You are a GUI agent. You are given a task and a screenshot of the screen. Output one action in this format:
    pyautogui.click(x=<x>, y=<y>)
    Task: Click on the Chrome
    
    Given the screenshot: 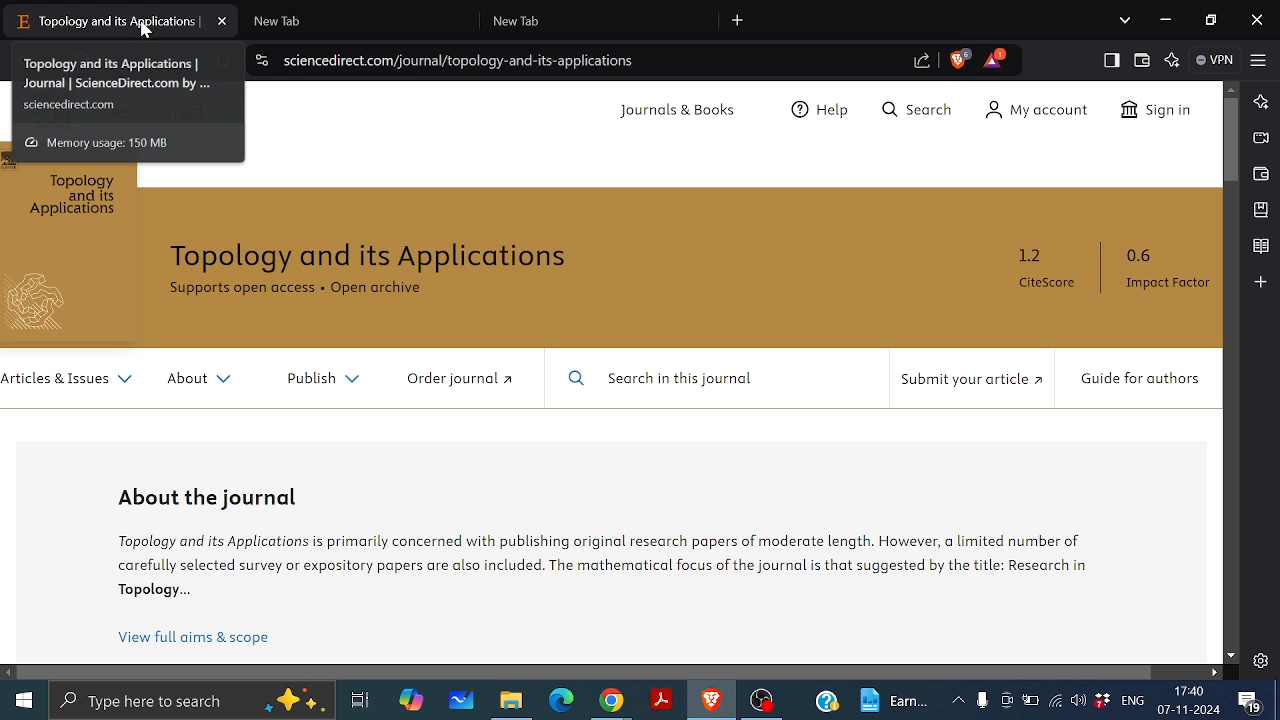 What is the action you would take?
    pyautogui.click(x=611, y=702)
    